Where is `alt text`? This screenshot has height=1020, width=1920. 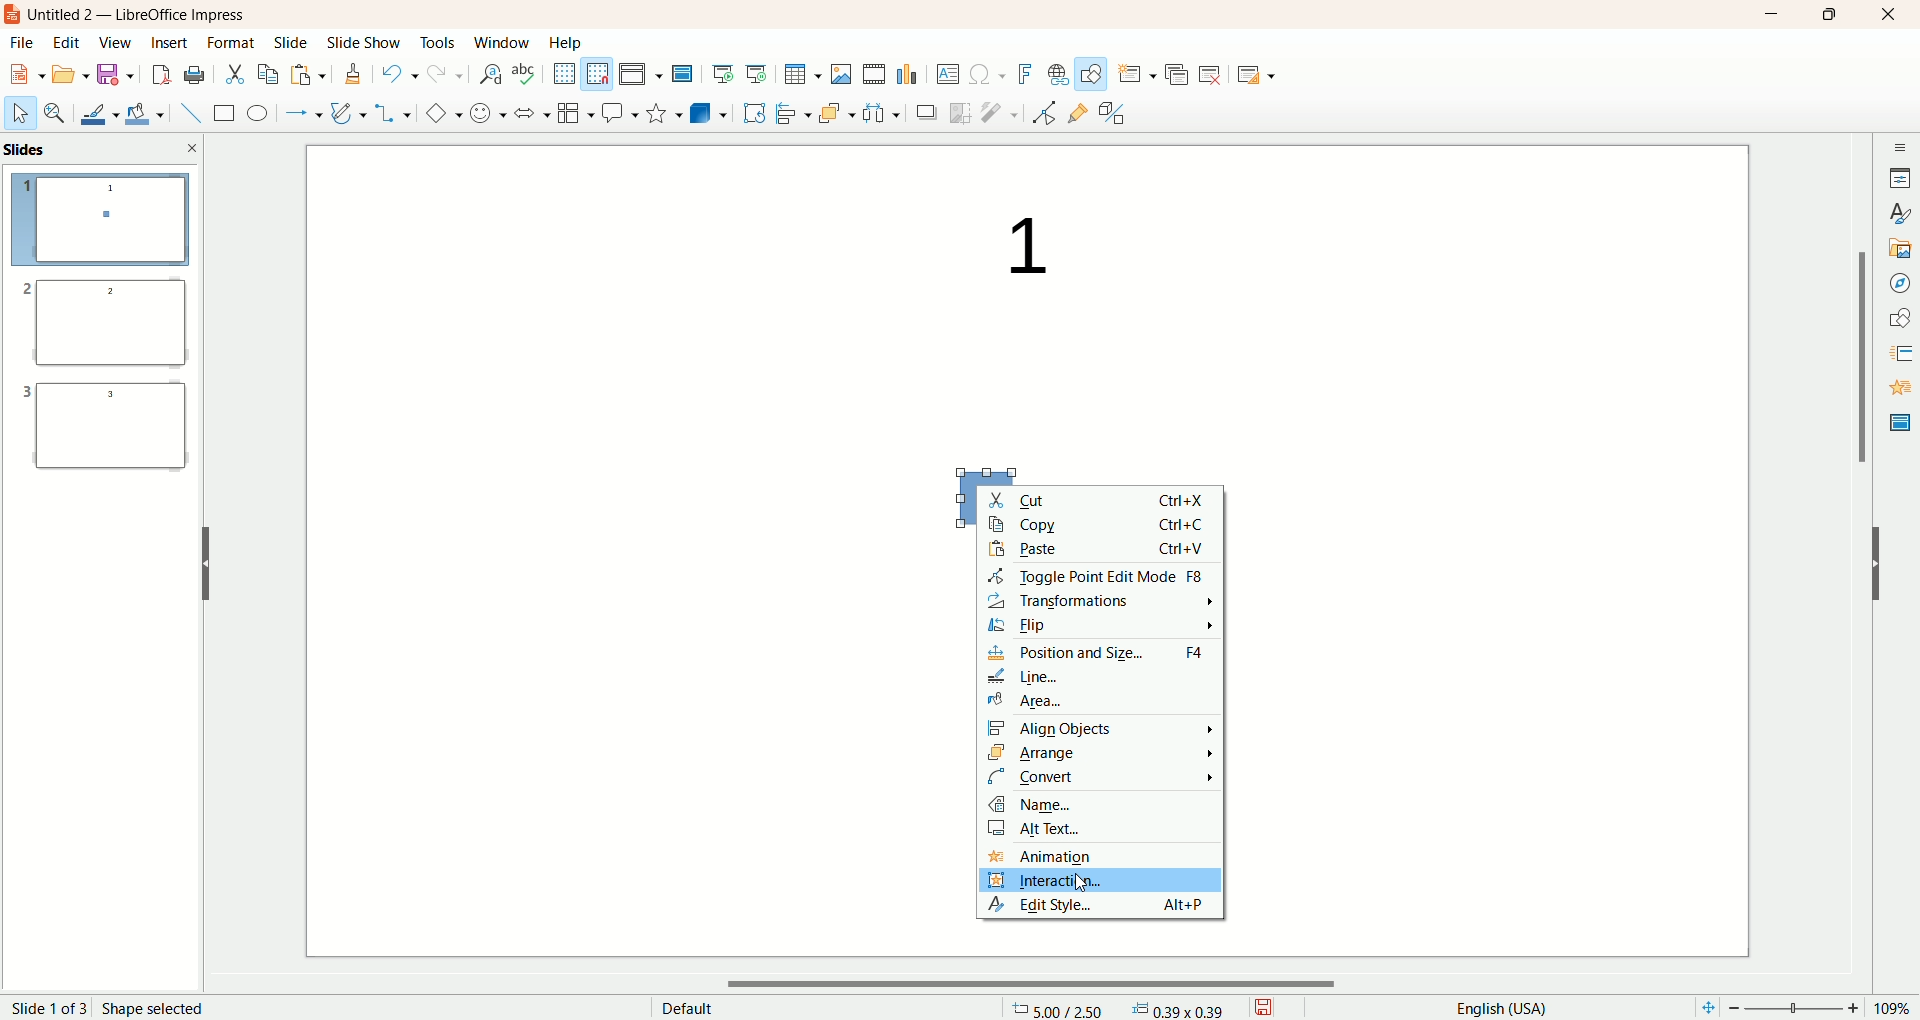 alt text is located at coordinates (1090, 828).